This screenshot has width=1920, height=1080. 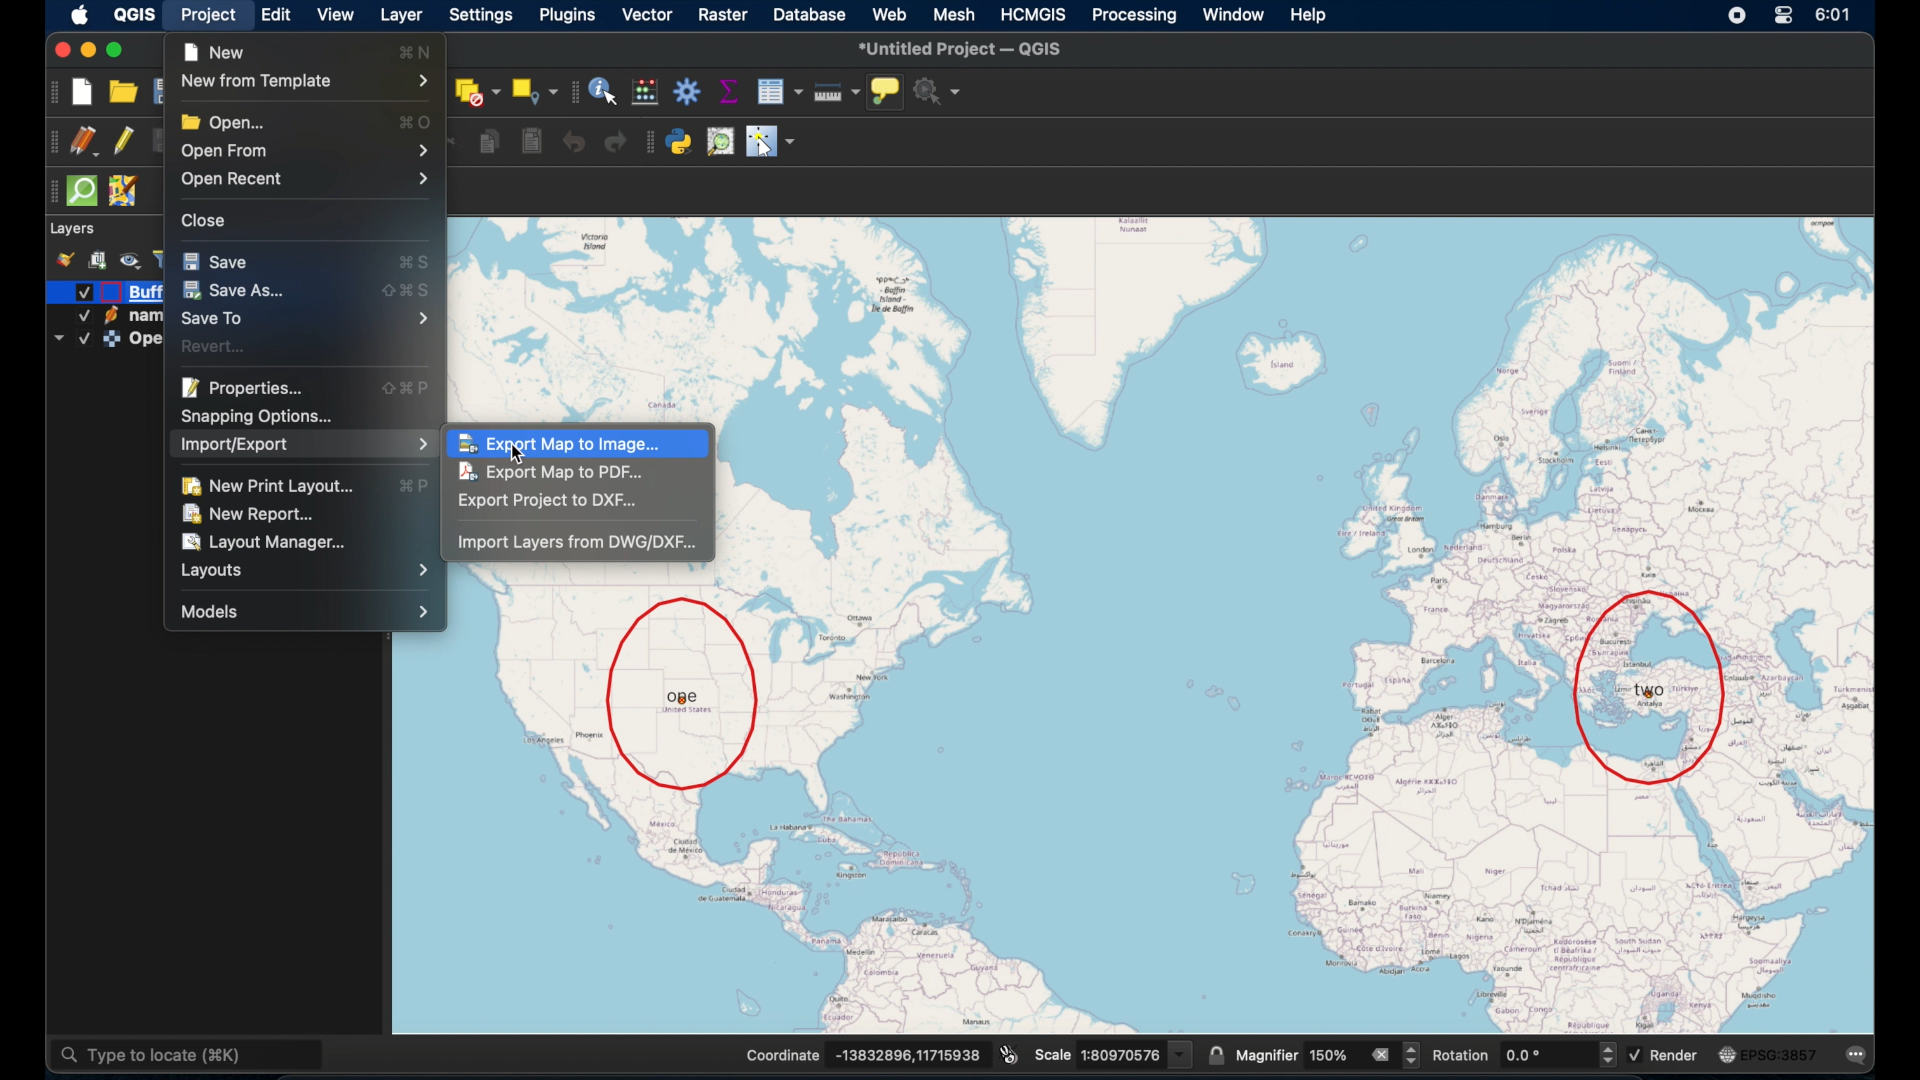 What do you see at coordinates (730, 90) in the screenshot?
I see `show statistical summary` at bounding box center [730, 90].